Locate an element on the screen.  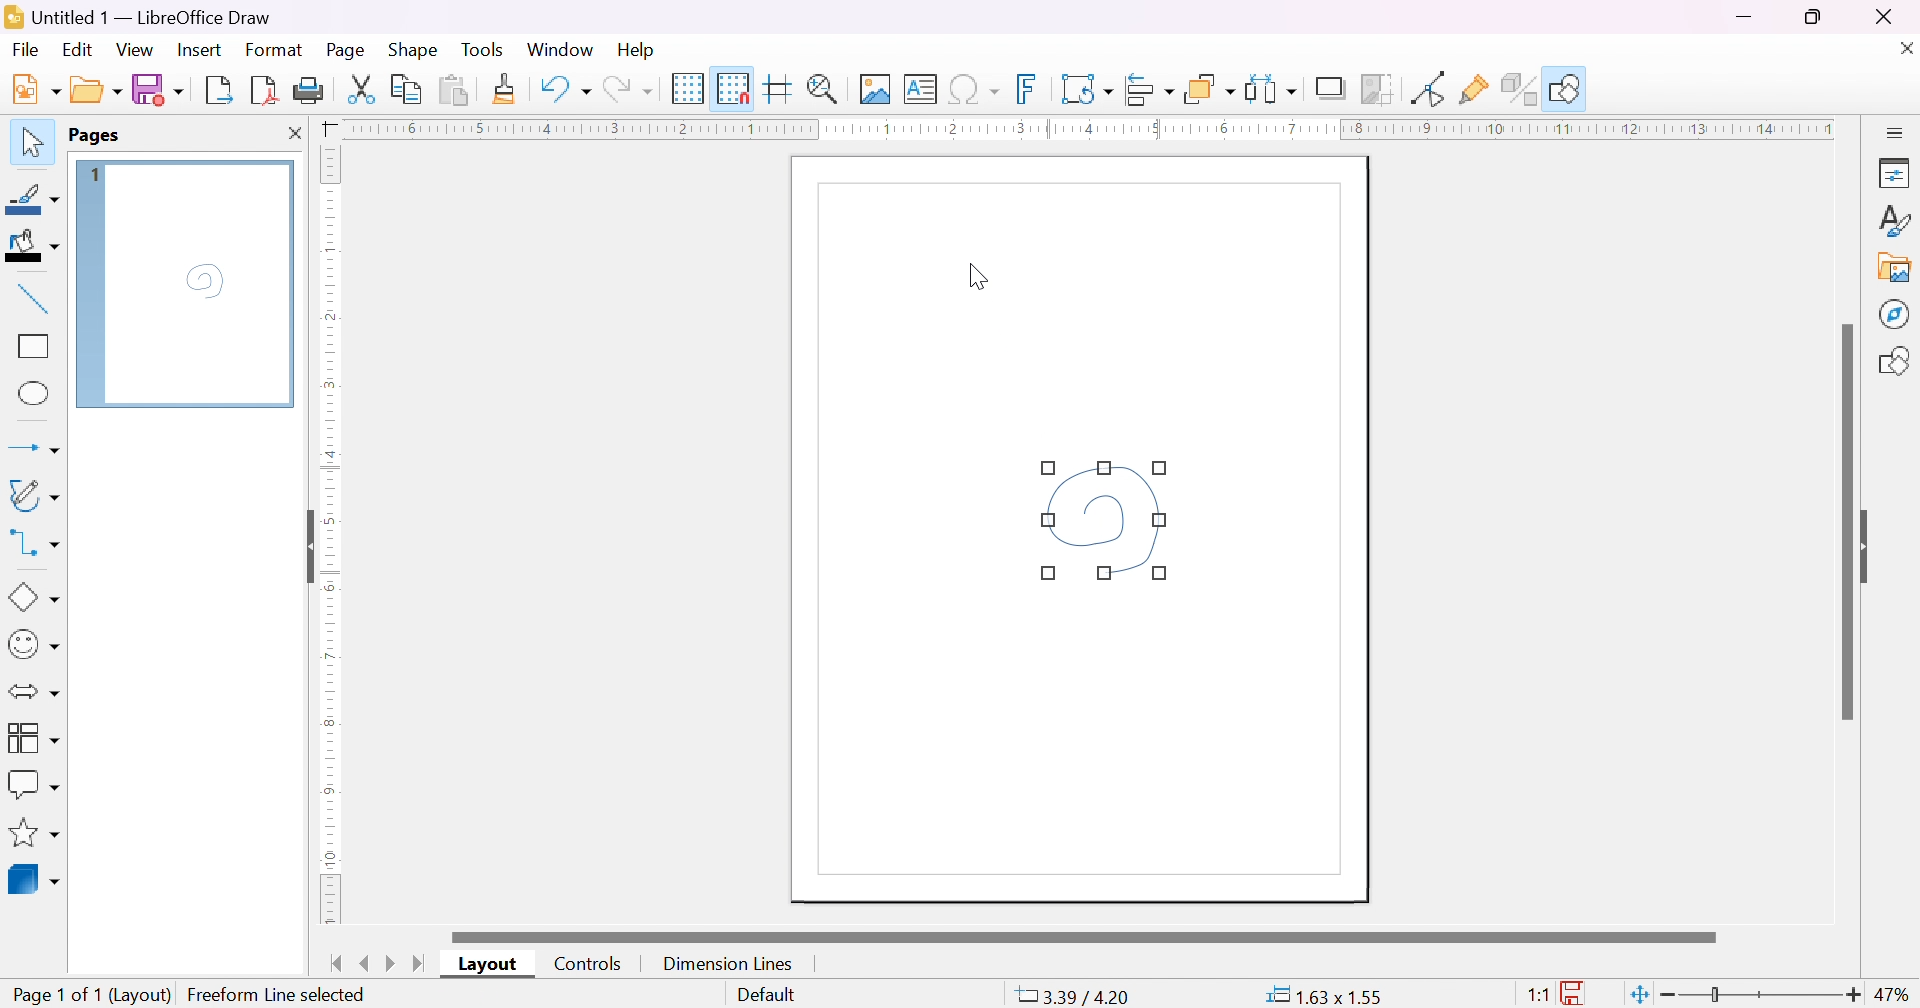
ruler is located at coordinates (328, 535).